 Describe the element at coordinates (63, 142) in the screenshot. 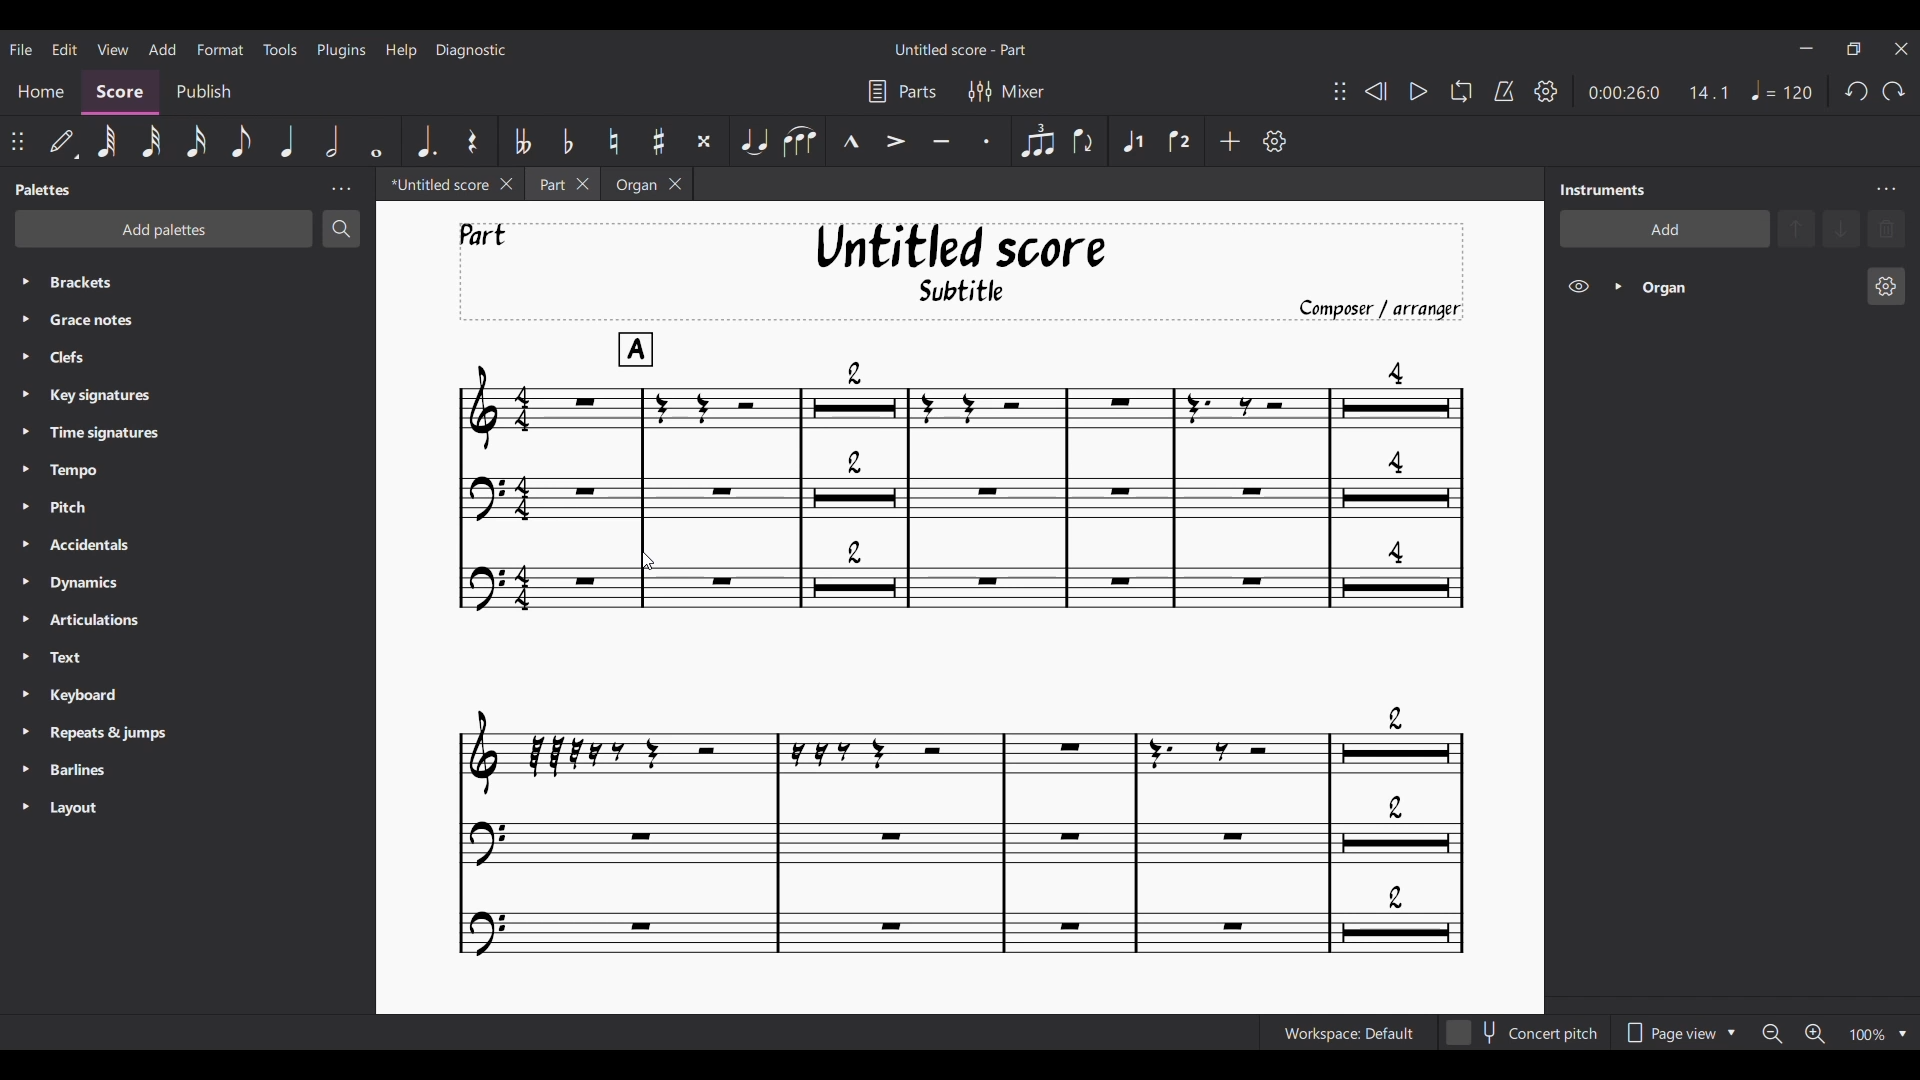

I see `Default` at that location.